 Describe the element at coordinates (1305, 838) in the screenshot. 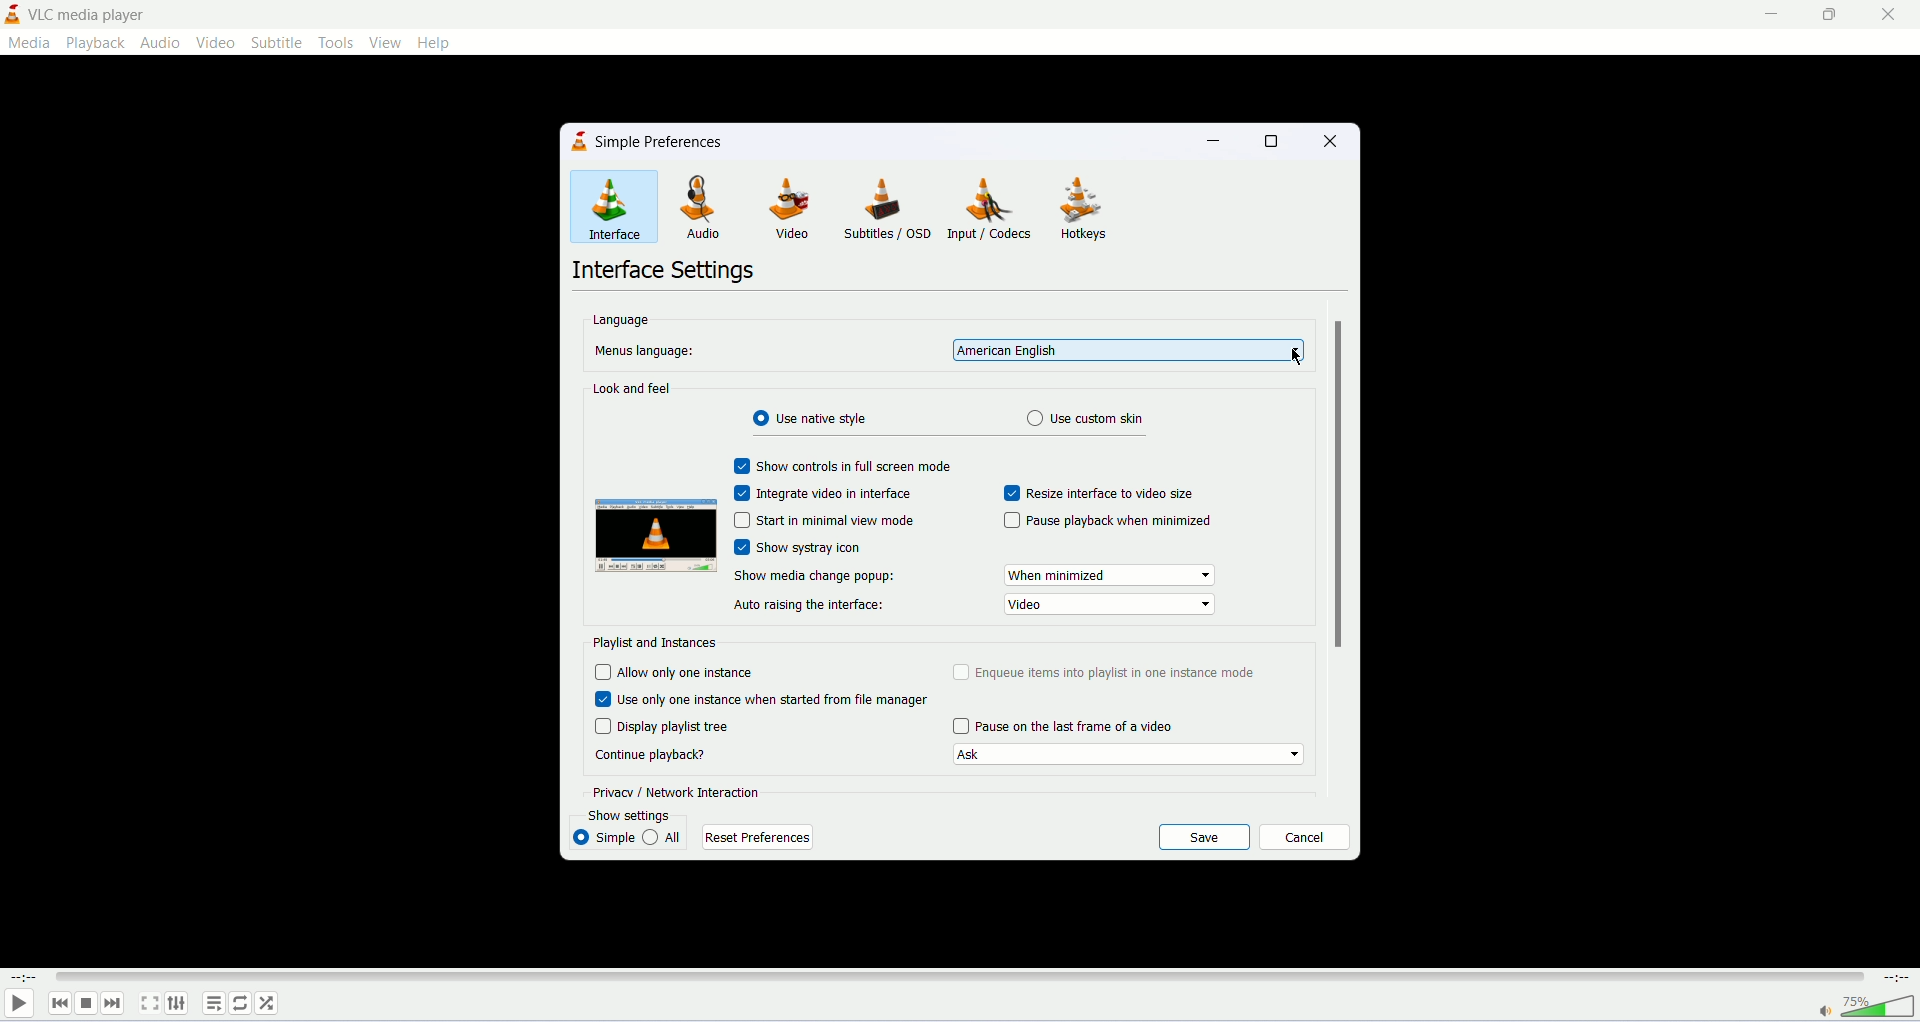

I see `cancel` at that location.